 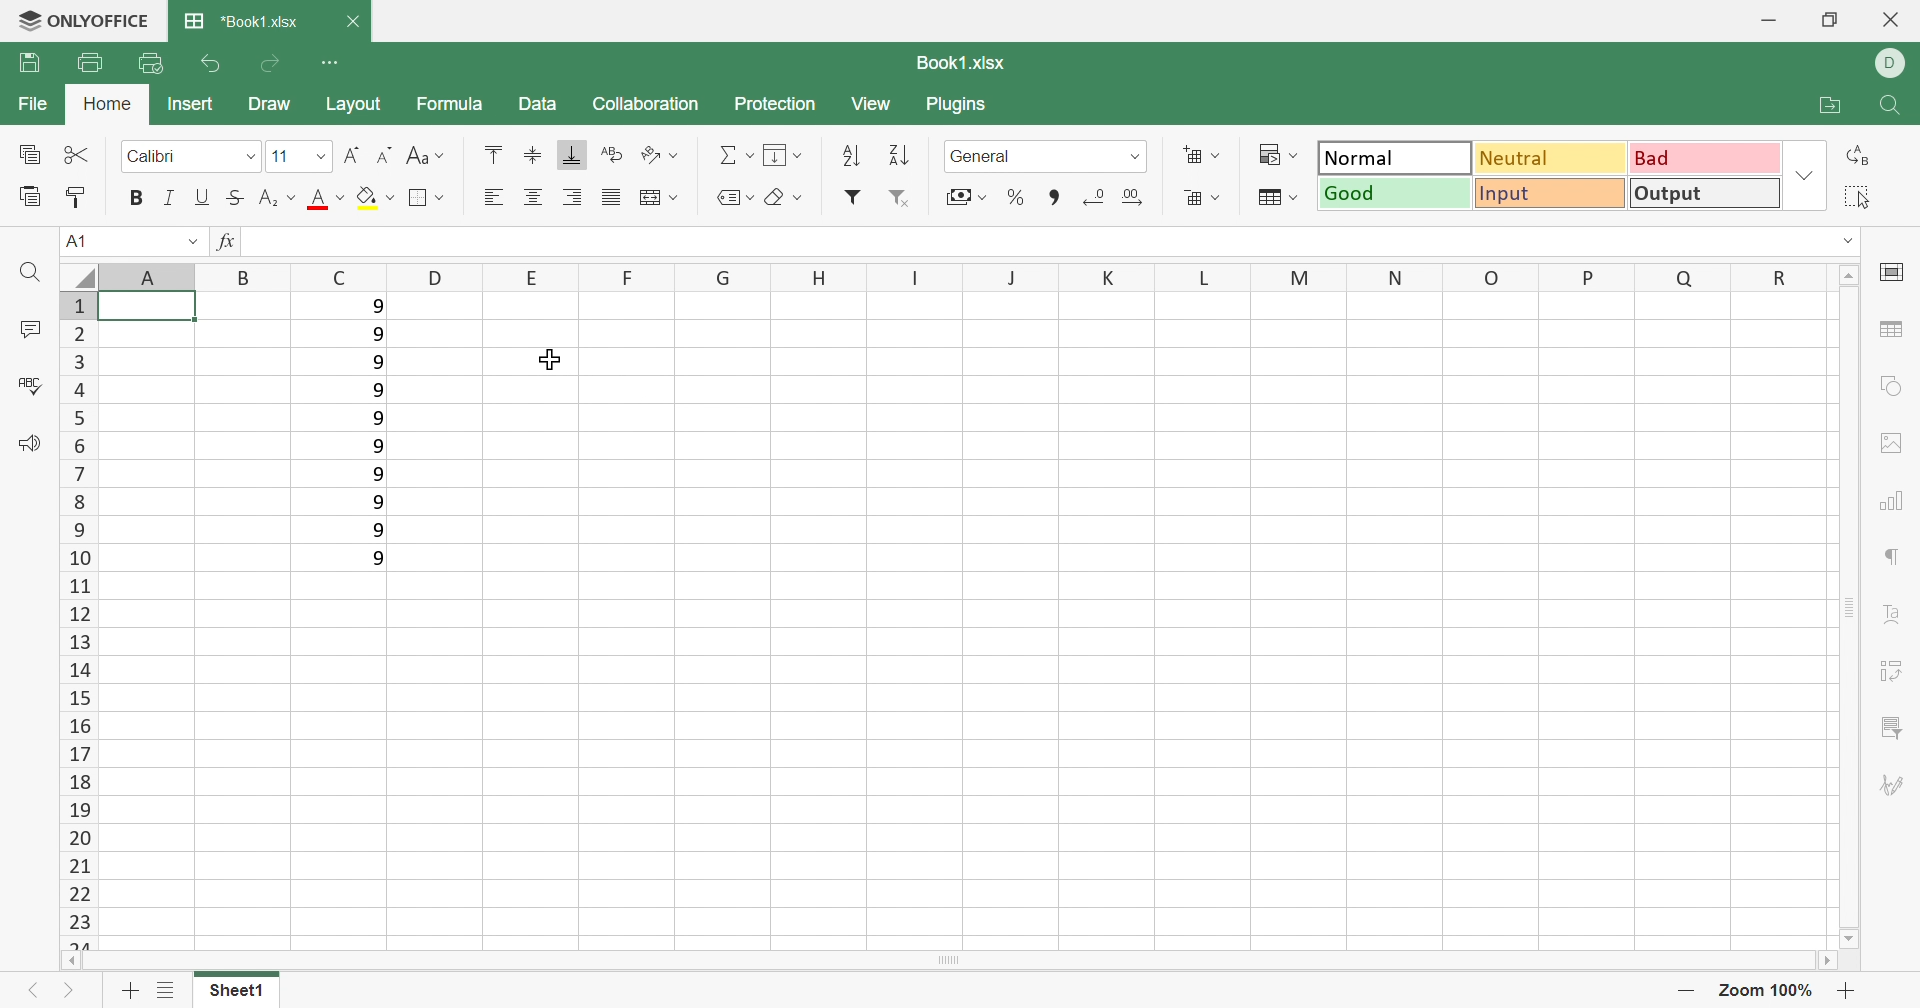 I want to click on Delete cells, so click(x=1205, y=197).